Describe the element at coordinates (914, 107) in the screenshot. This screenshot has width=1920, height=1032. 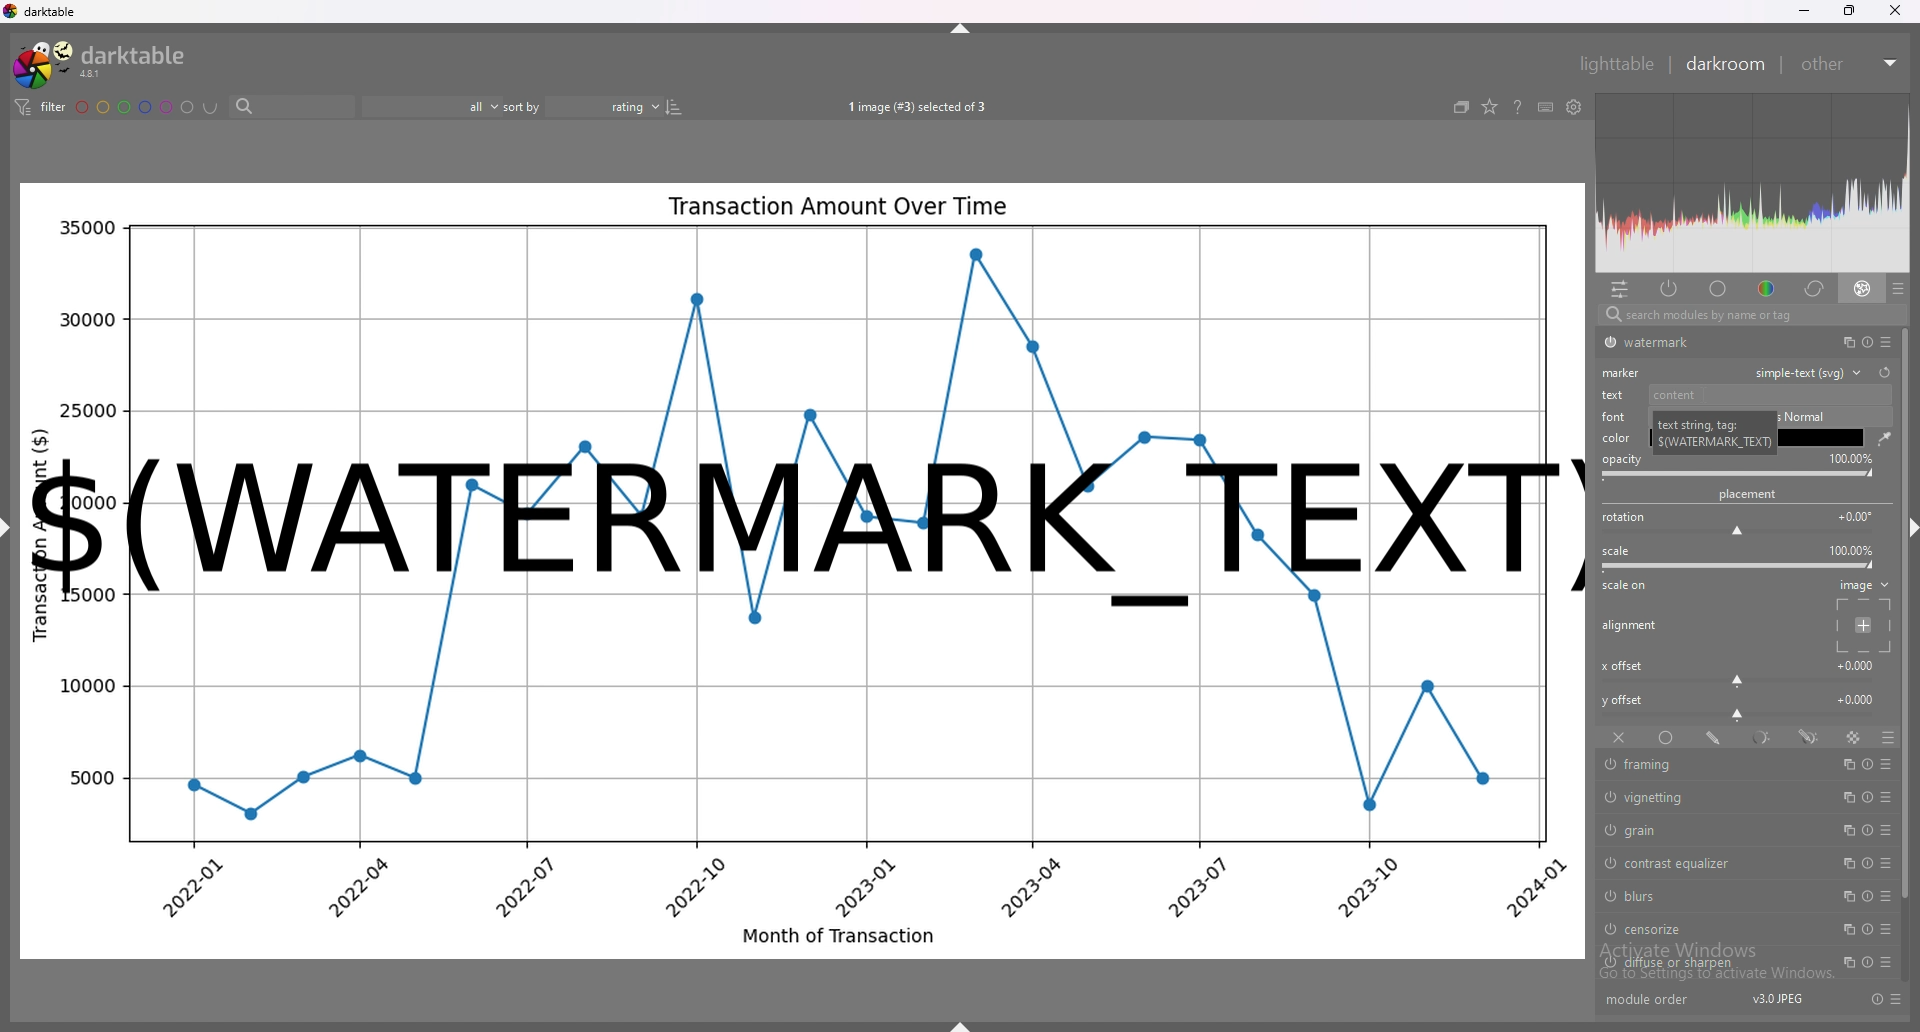
I see `images selected` at that location.